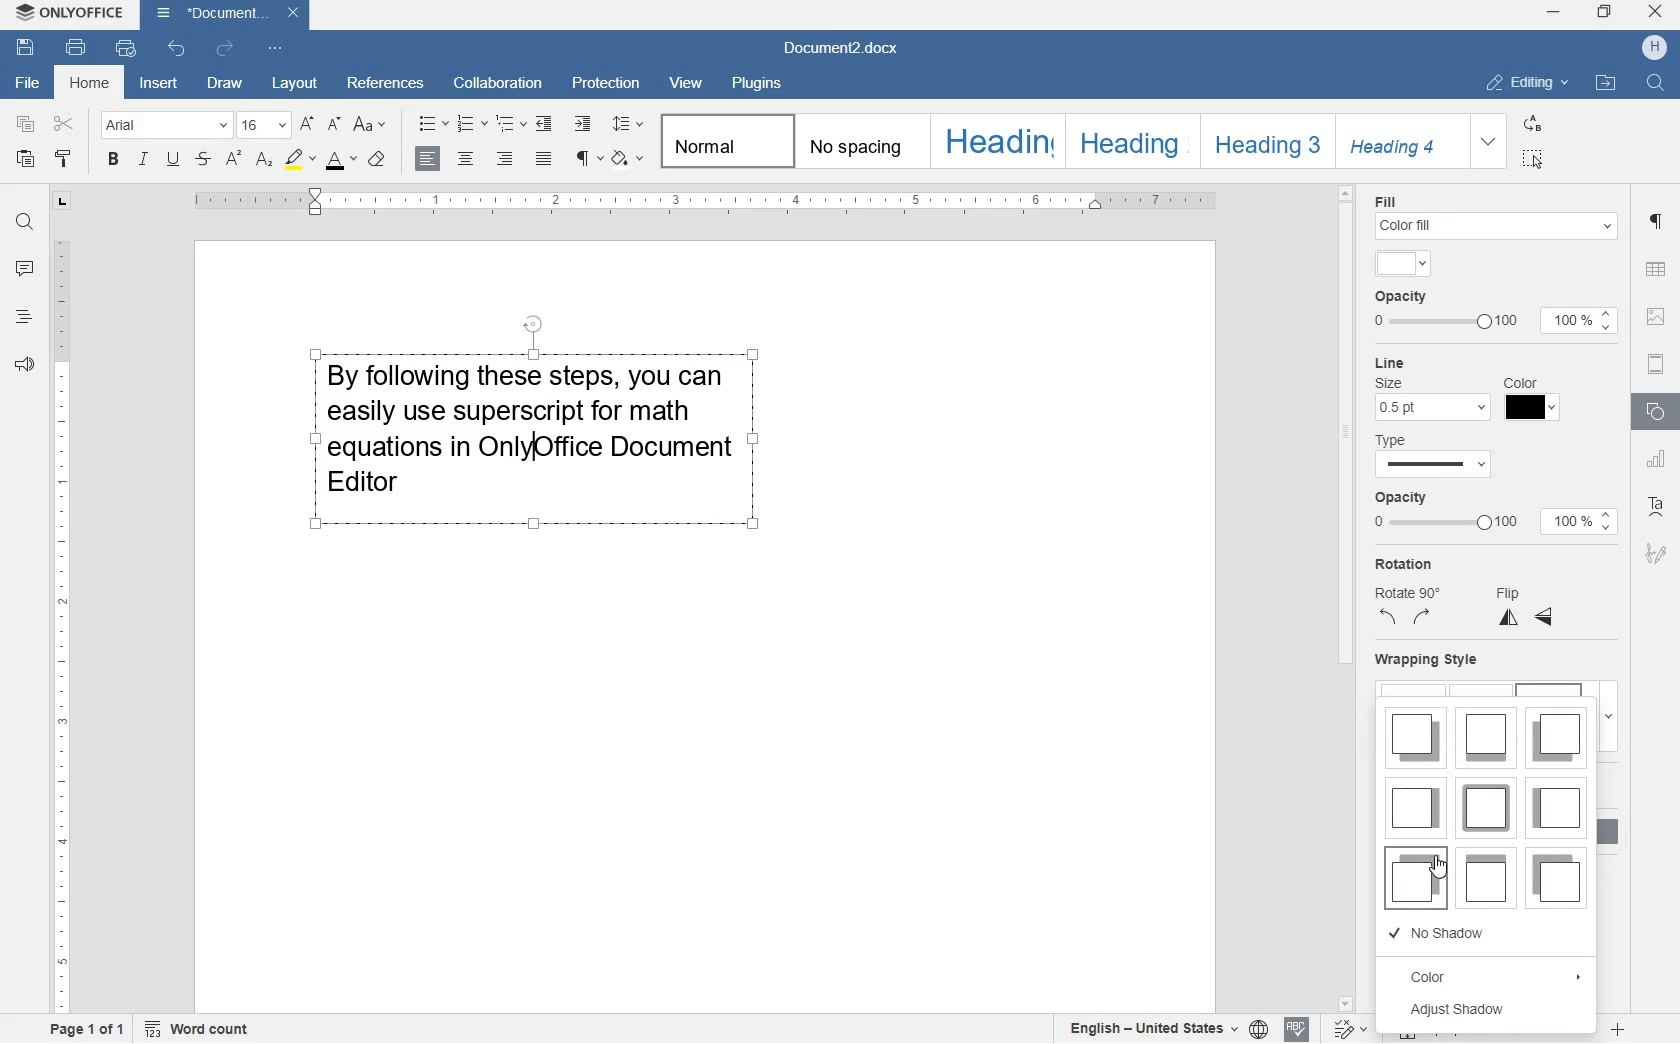 The height and width of the screenshot is (1044, 1680). What do you see at coordinates (1576, 523) in the screenshot?
I see `100%` at bounding box center [1576, 523].